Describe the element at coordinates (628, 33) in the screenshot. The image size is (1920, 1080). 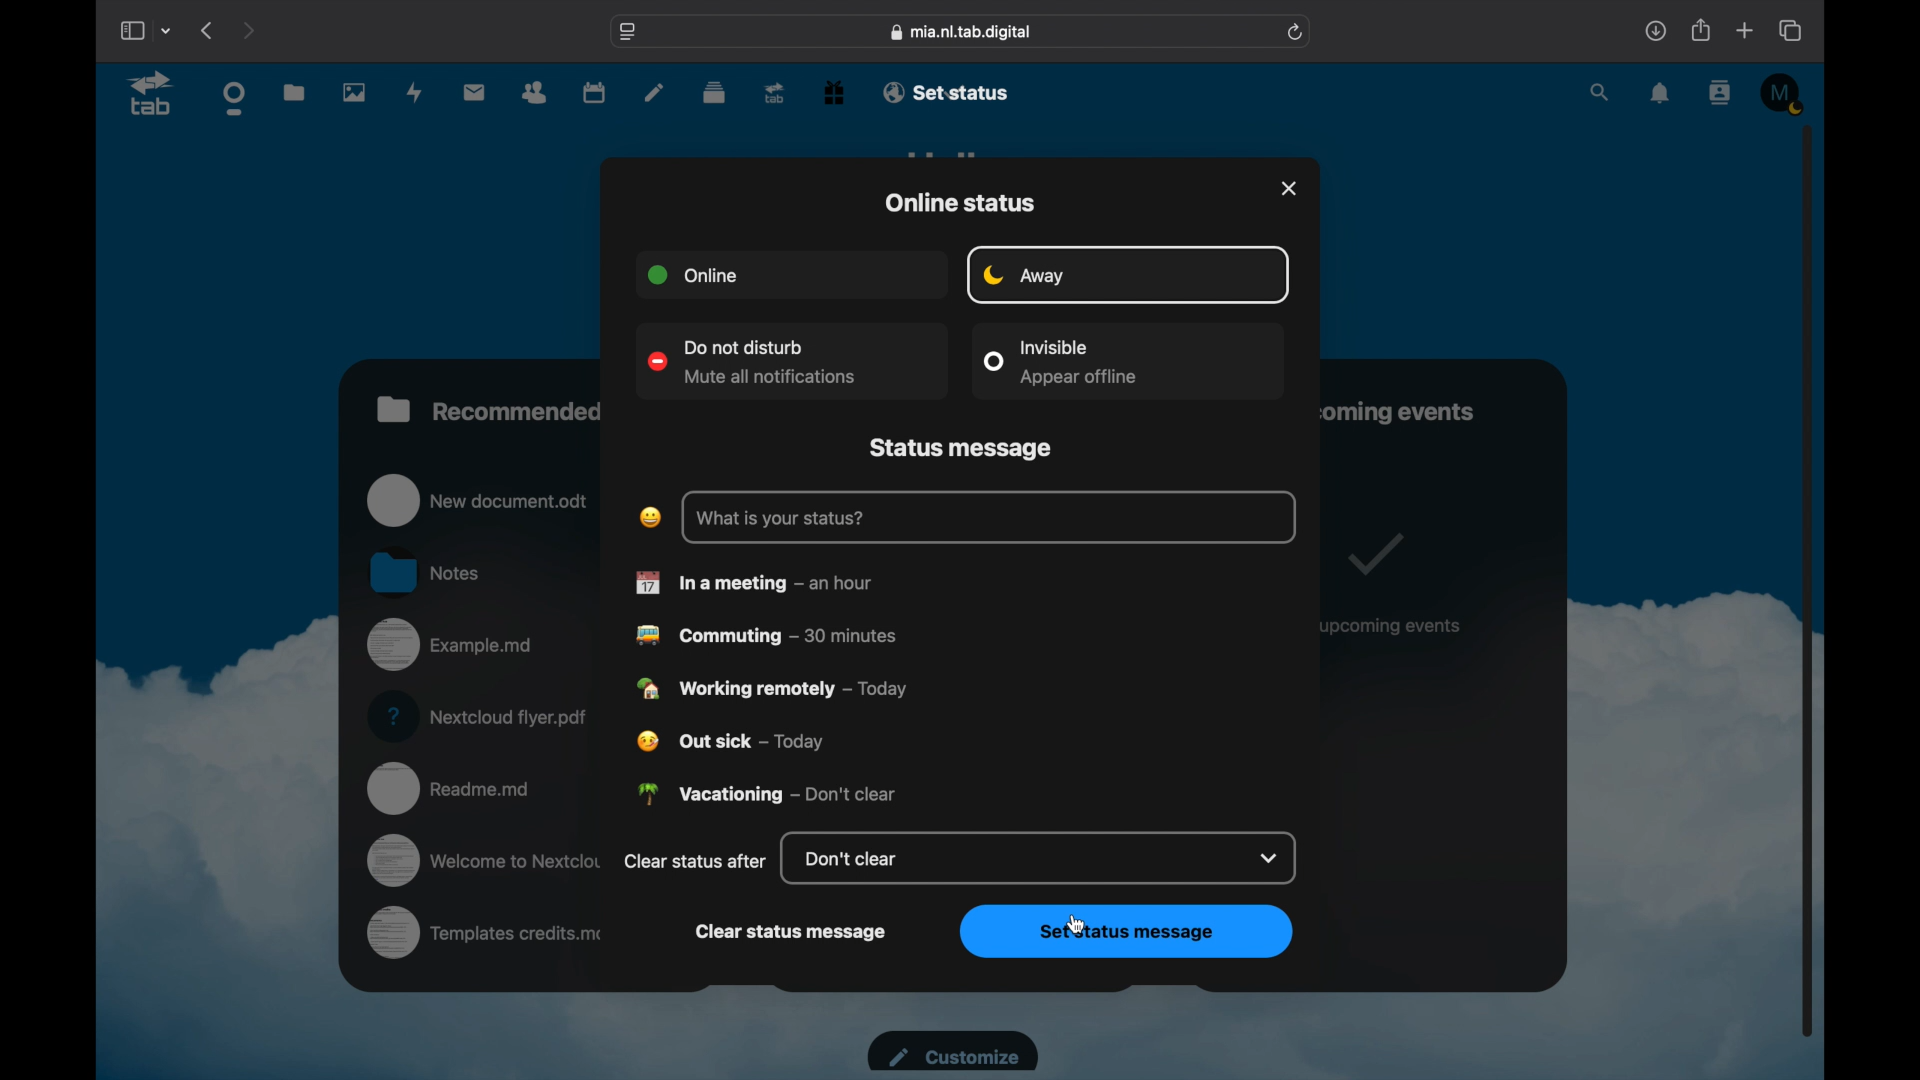
I see `website settings` at that location.